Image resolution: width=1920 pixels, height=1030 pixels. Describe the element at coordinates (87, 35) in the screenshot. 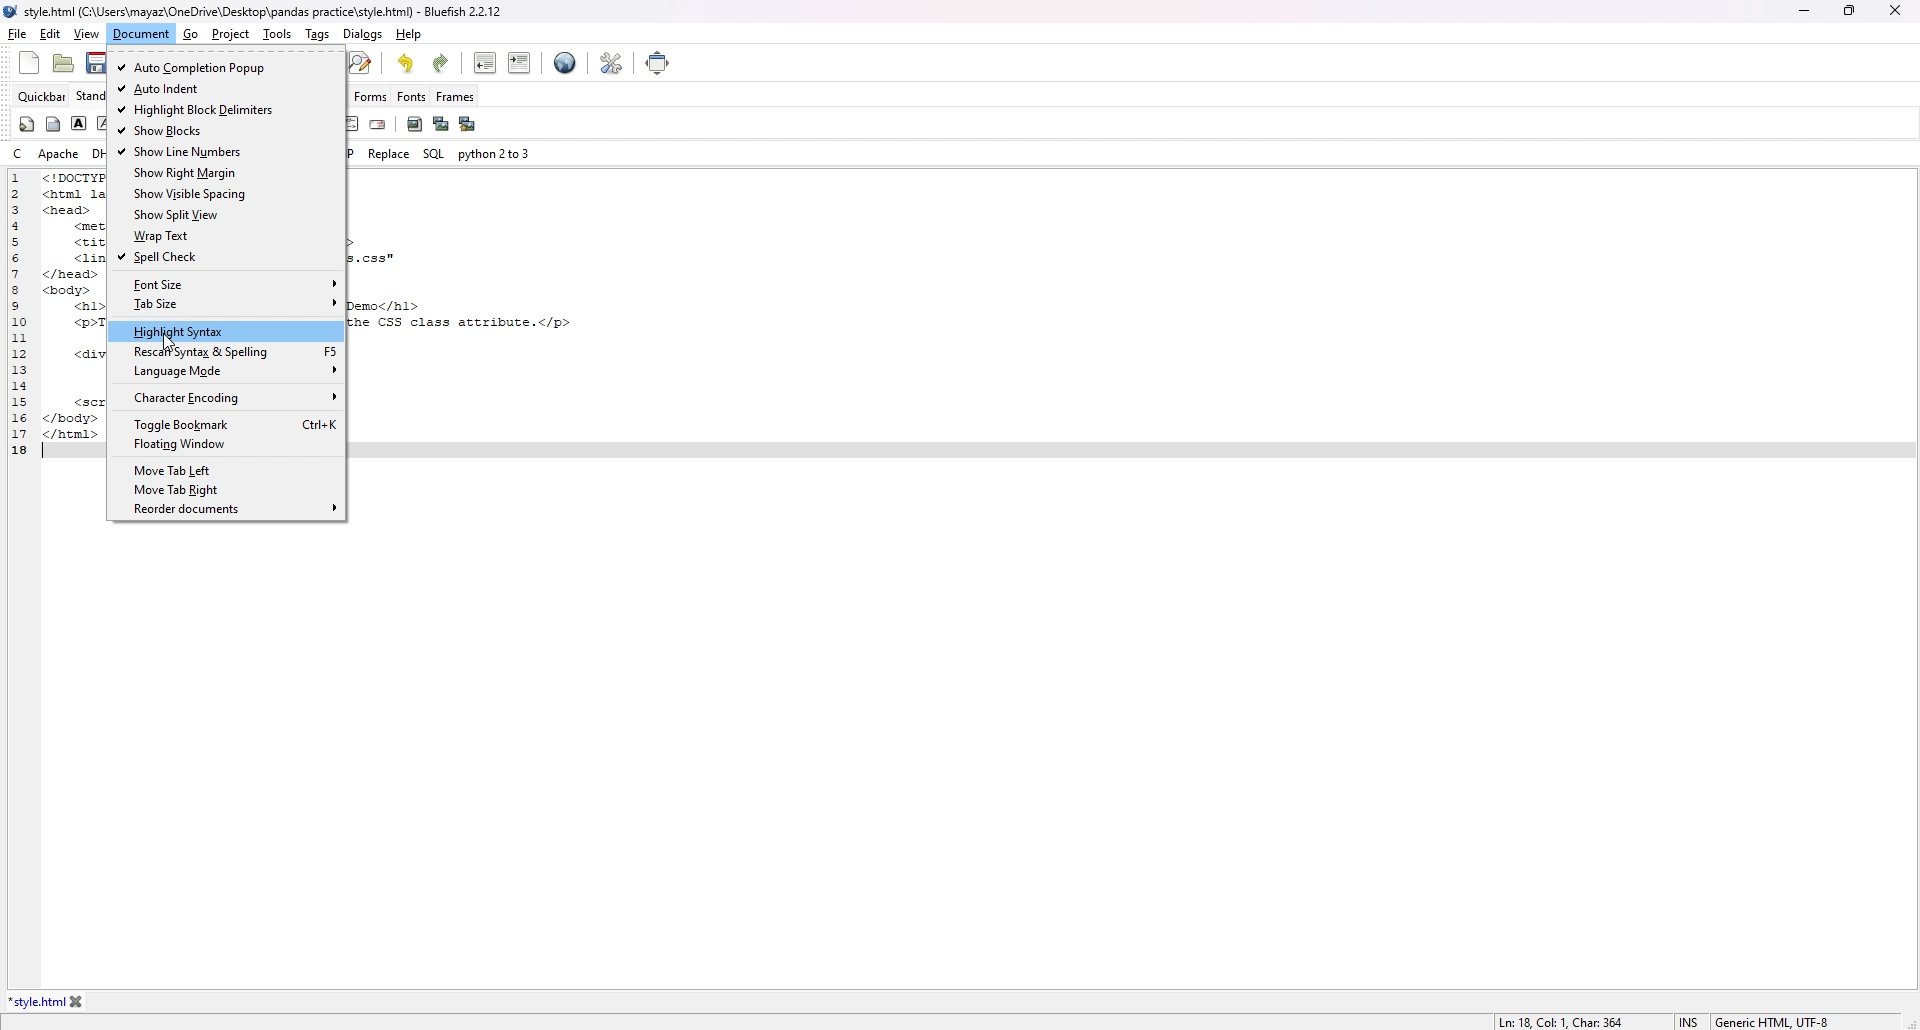

I see `view` at that location.